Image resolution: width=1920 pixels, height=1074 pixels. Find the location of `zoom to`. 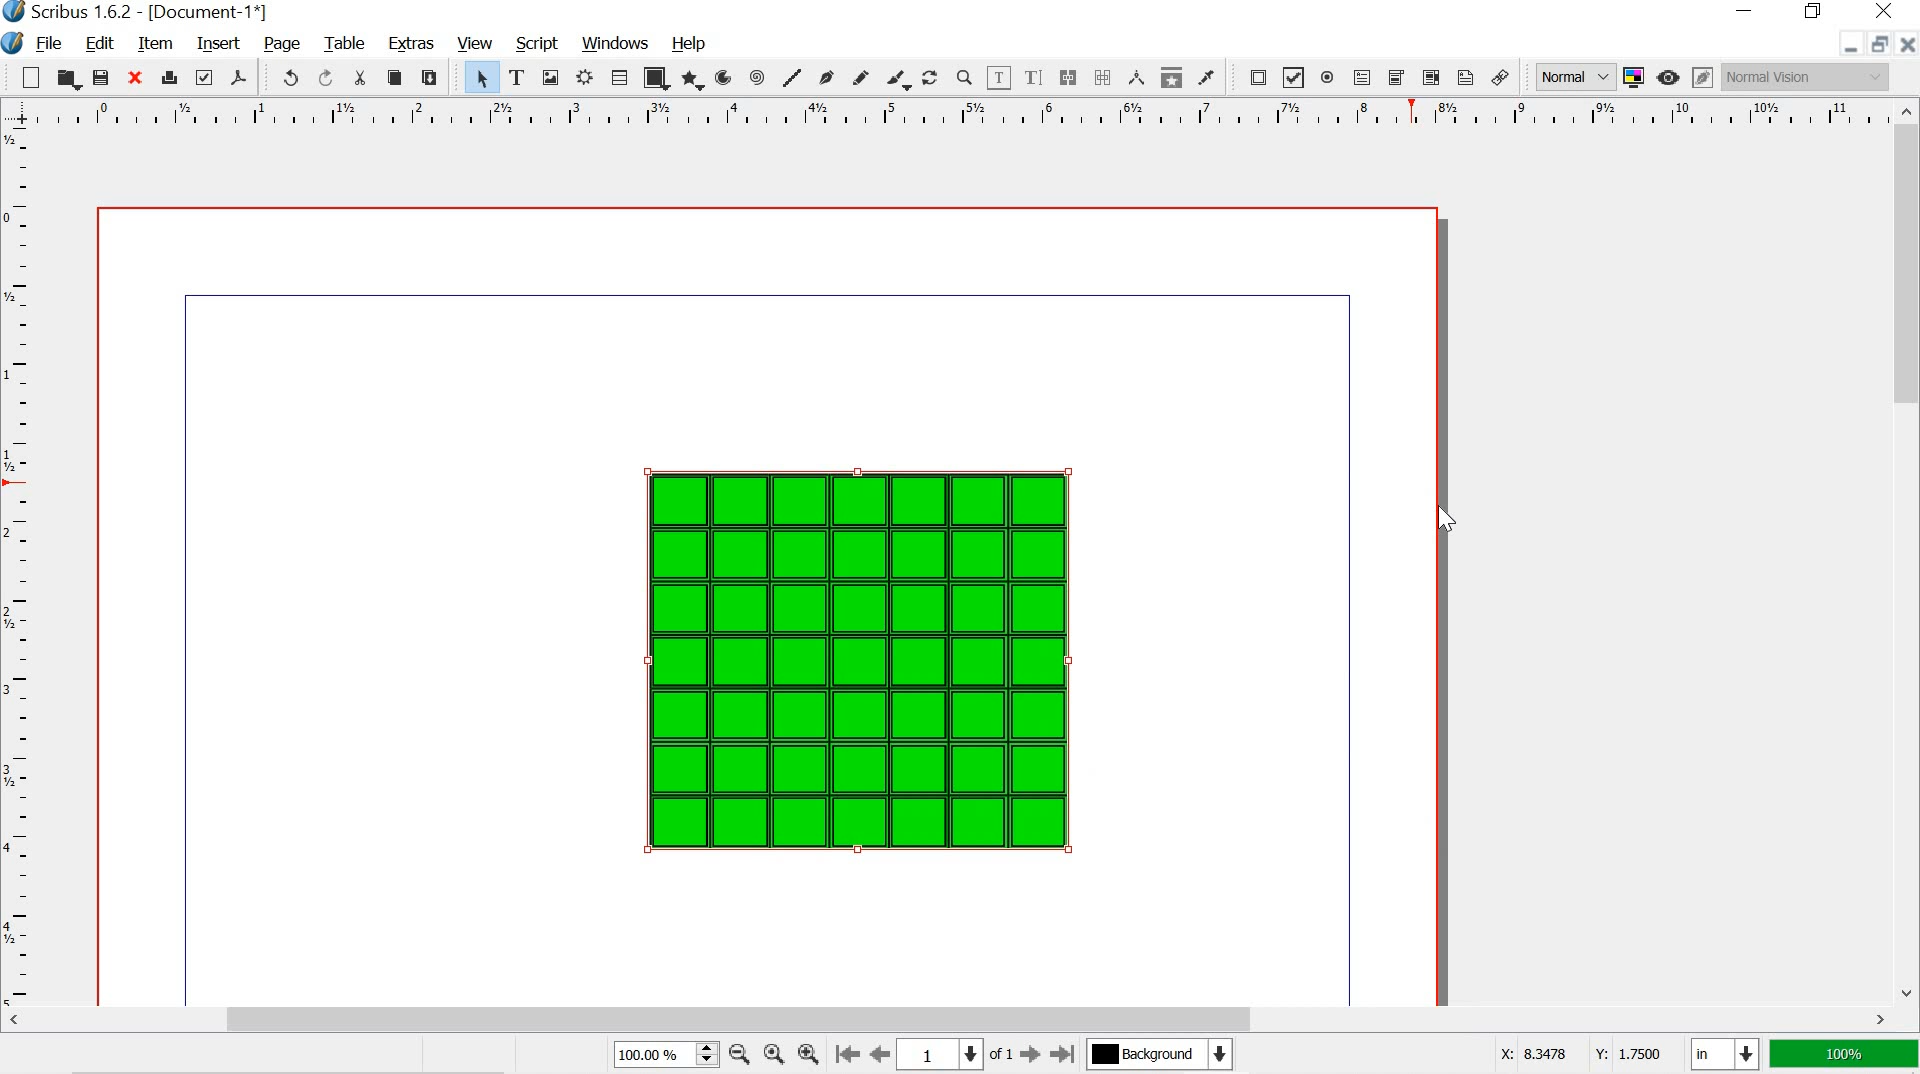

zoom to is located at coordinates (772, 1053).